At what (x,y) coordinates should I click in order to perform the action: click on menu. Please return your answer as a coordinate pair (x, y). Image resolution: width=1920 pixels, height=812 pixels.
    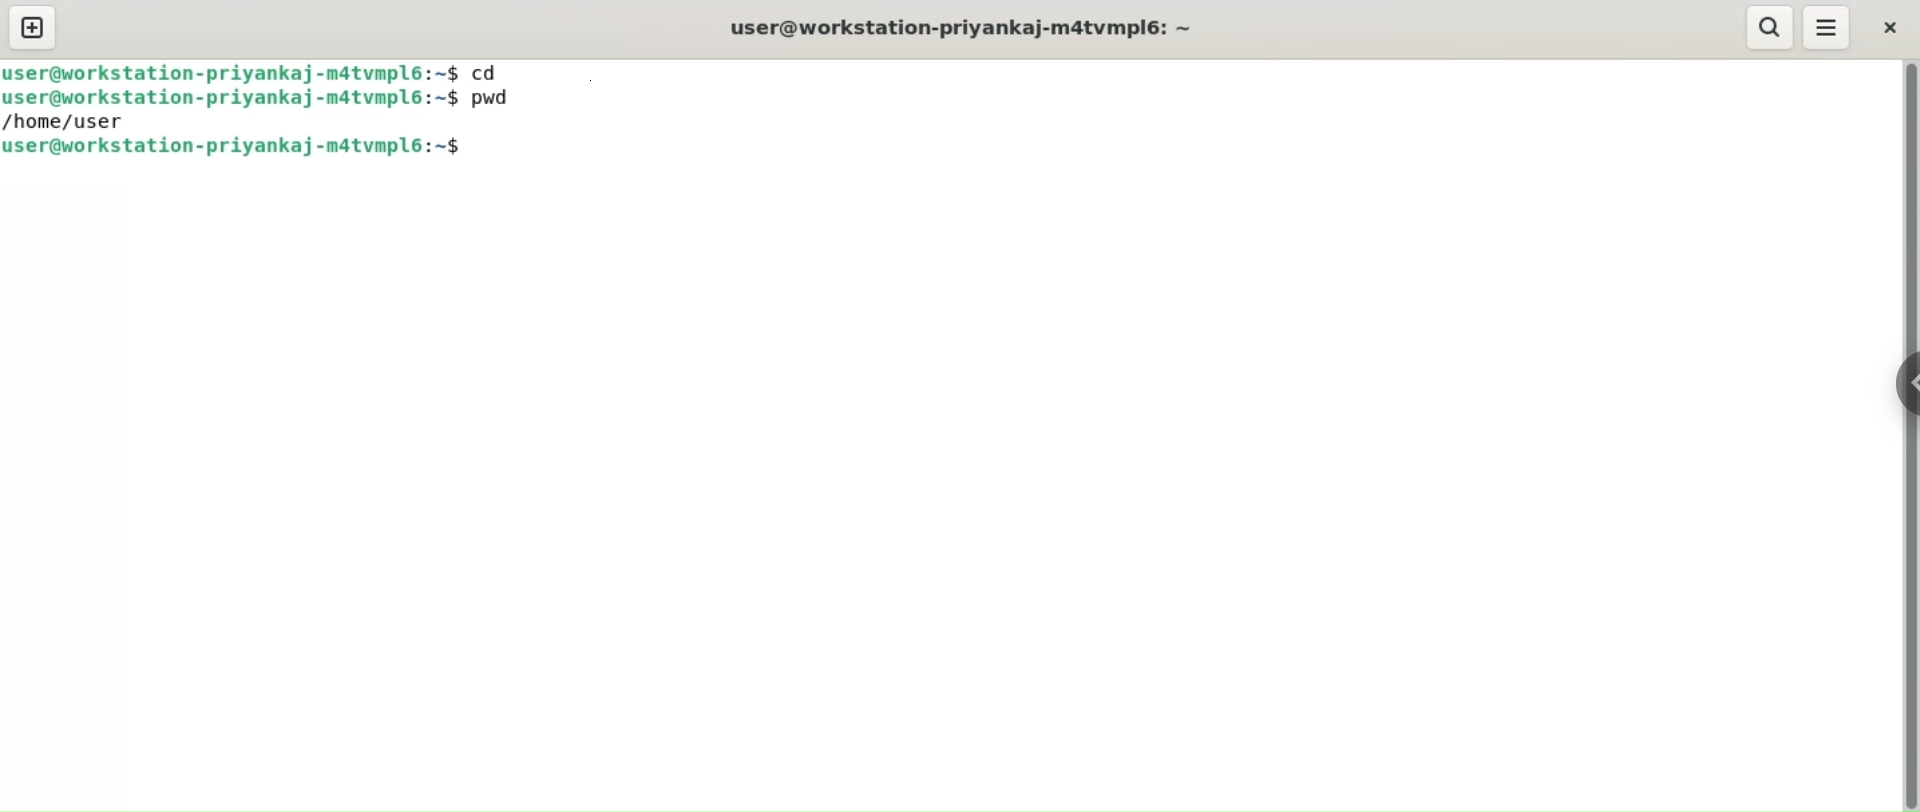
    Looking at the image, I should click on (1827, 27).